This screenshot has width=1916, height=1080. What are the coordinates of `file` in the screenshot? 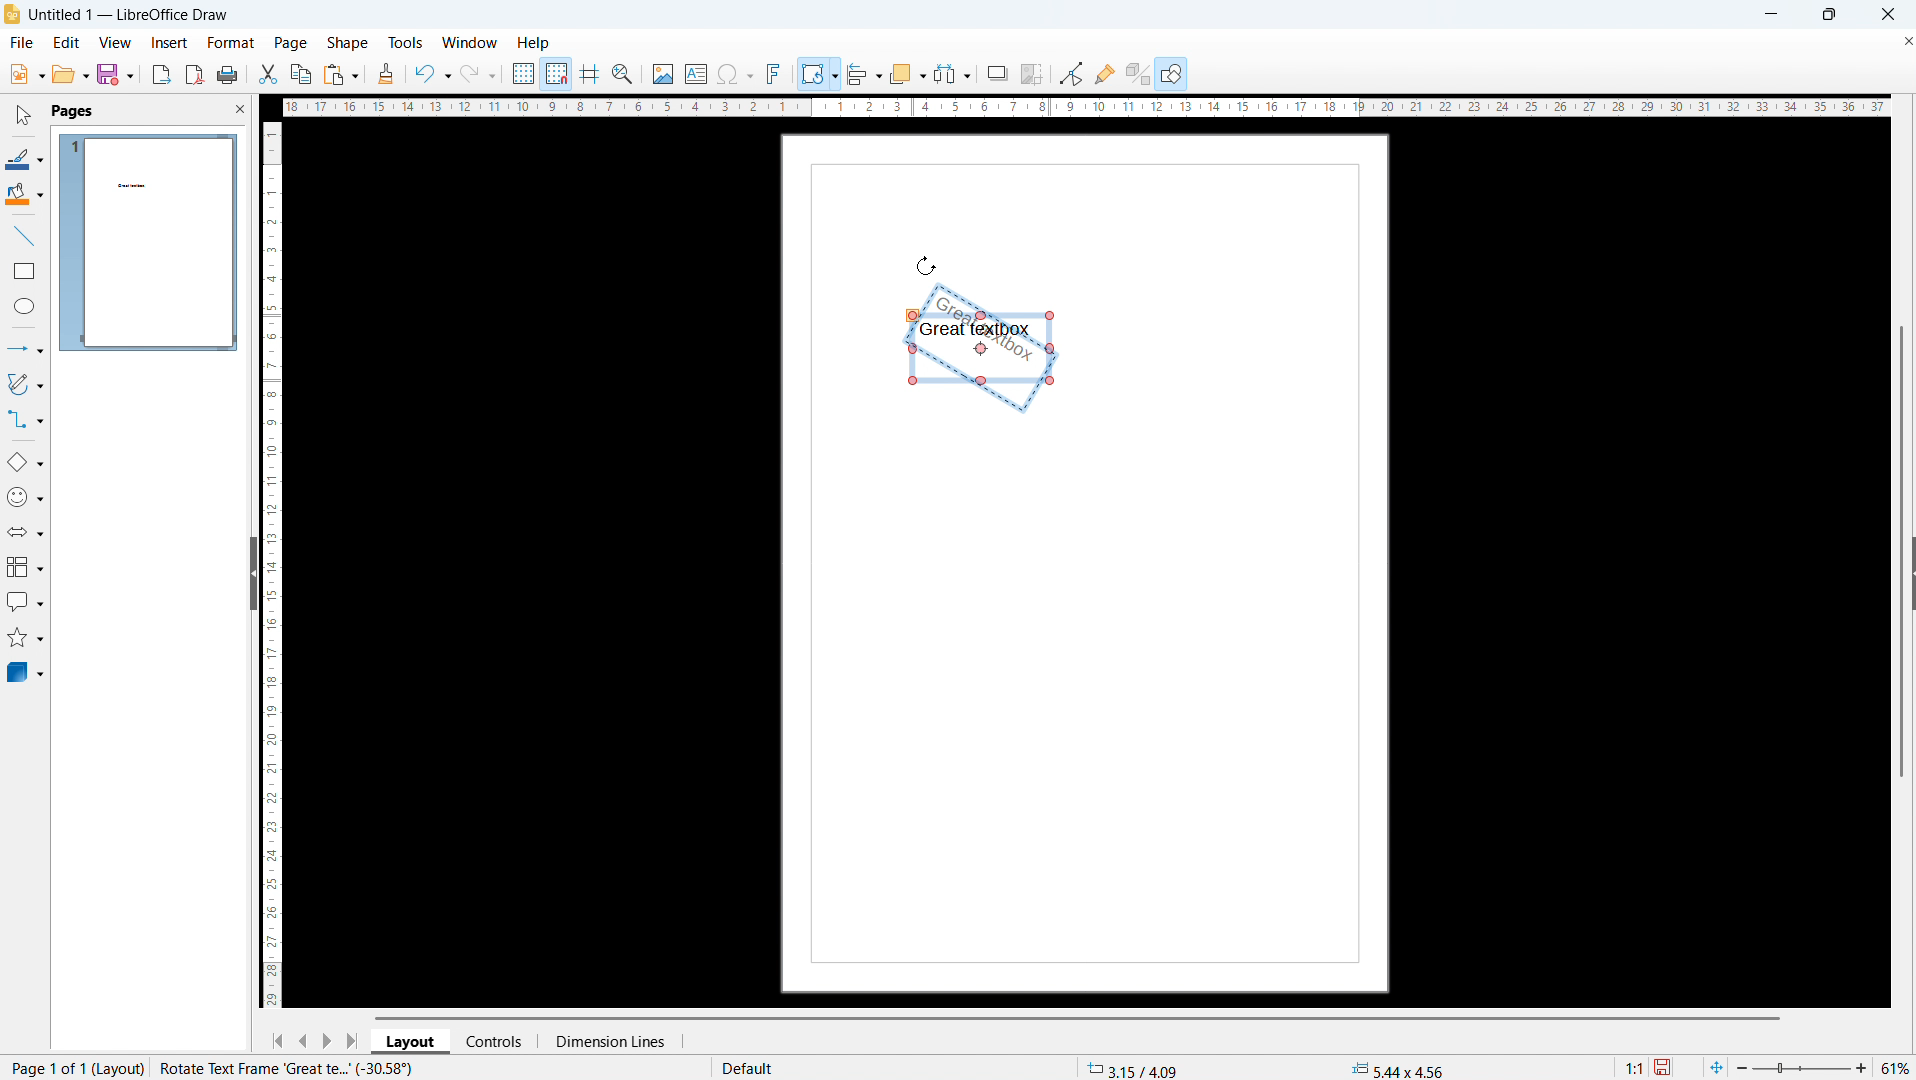 It's located at (25, 75).